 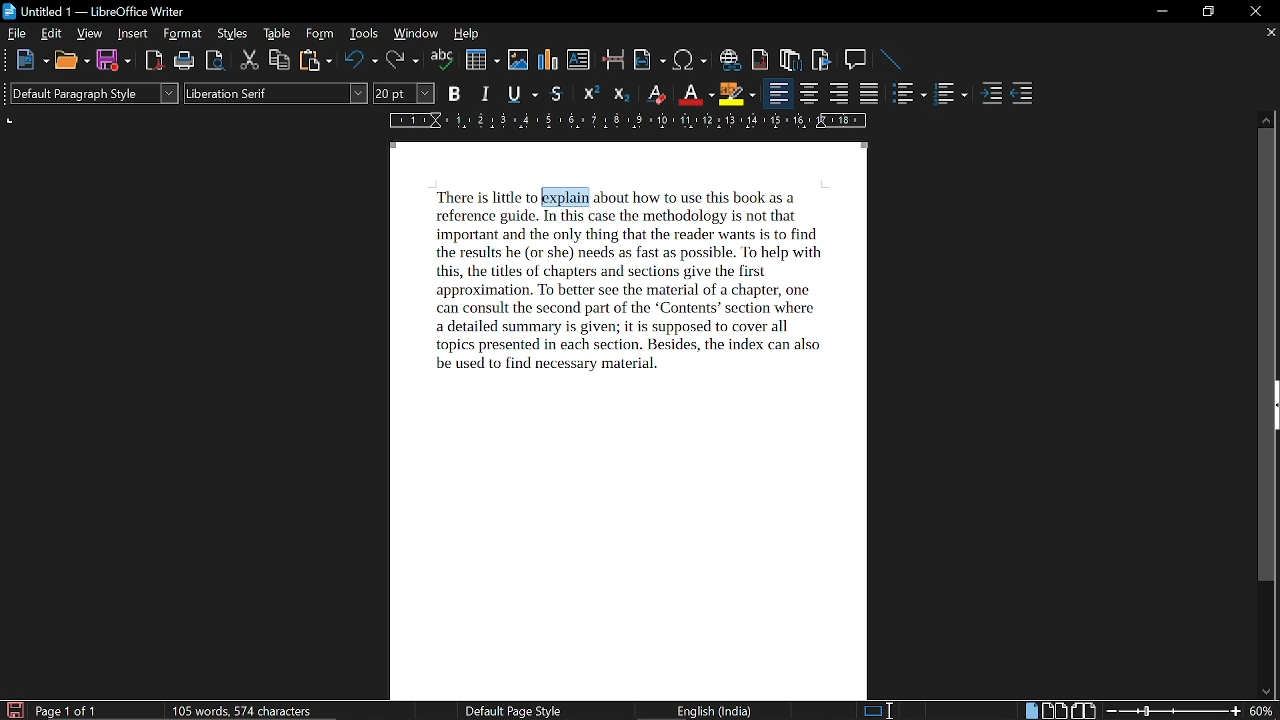 I want to click on move up, so click(x=1268, y=119).